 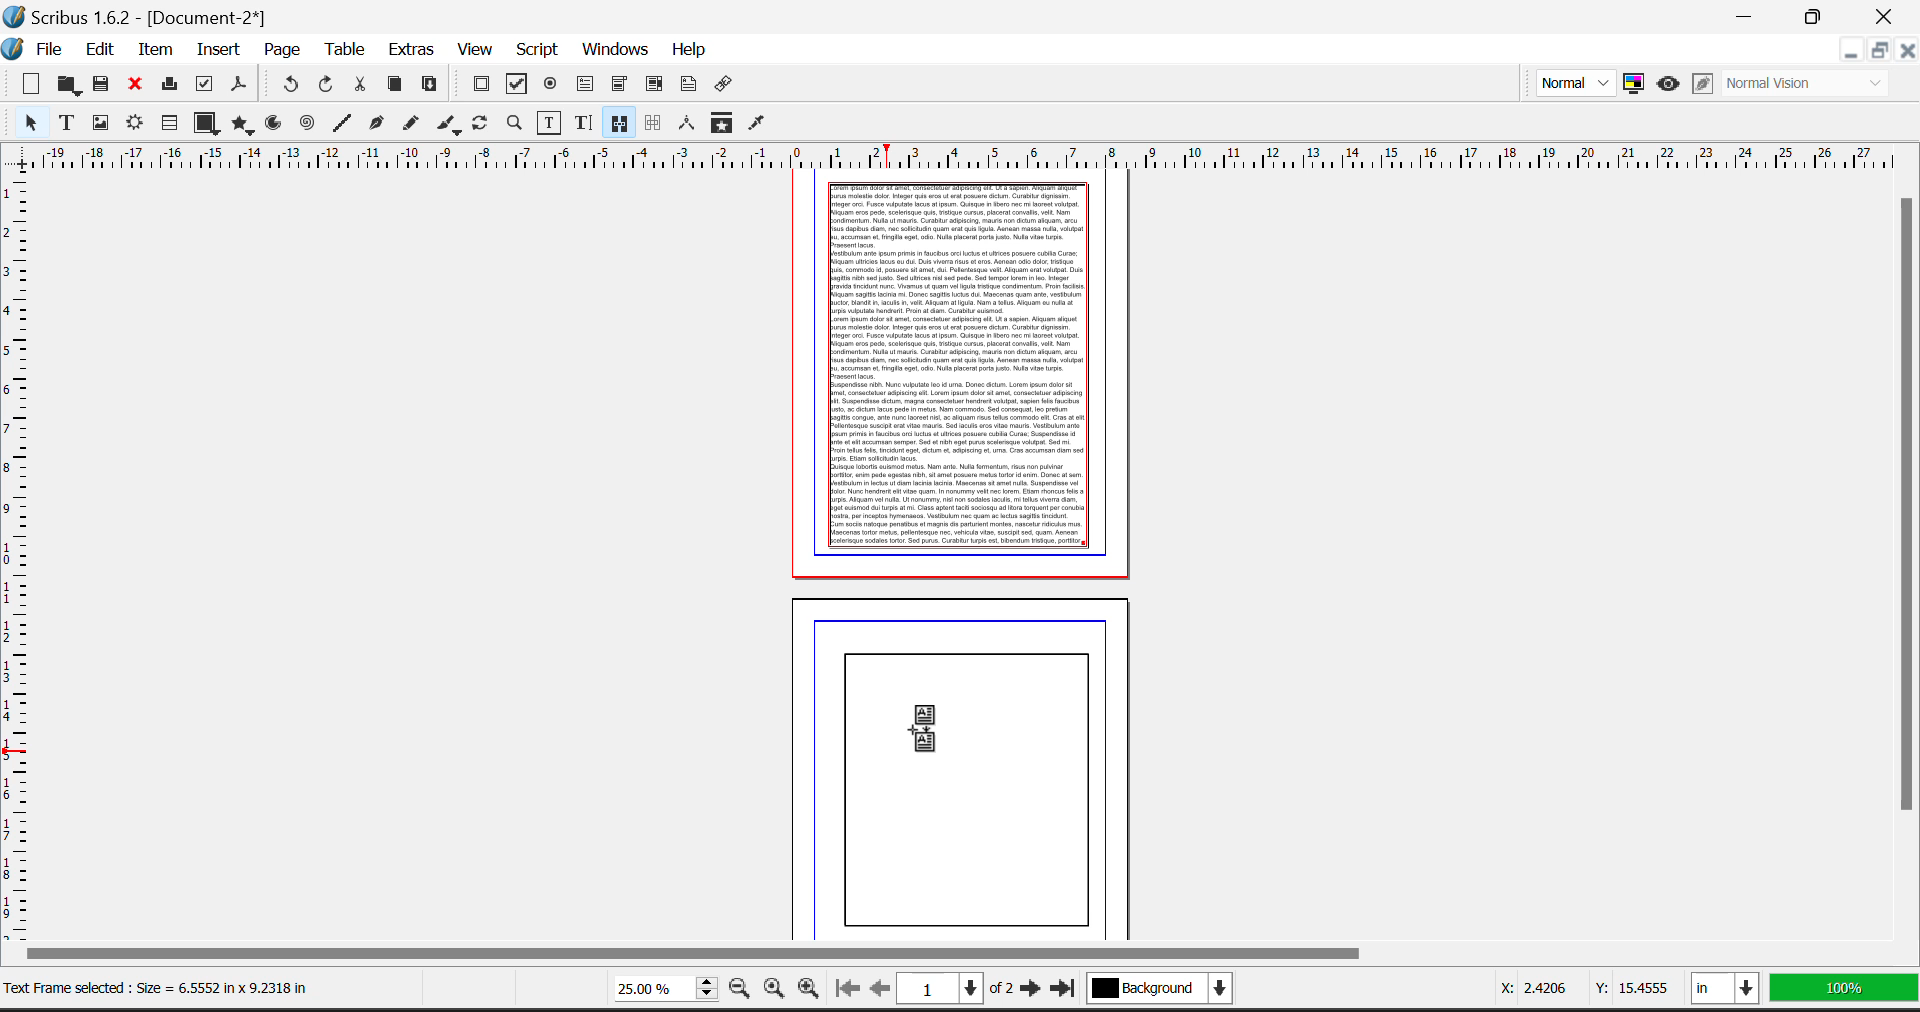 I want to click on Freehand, so click(x=410, y=126).